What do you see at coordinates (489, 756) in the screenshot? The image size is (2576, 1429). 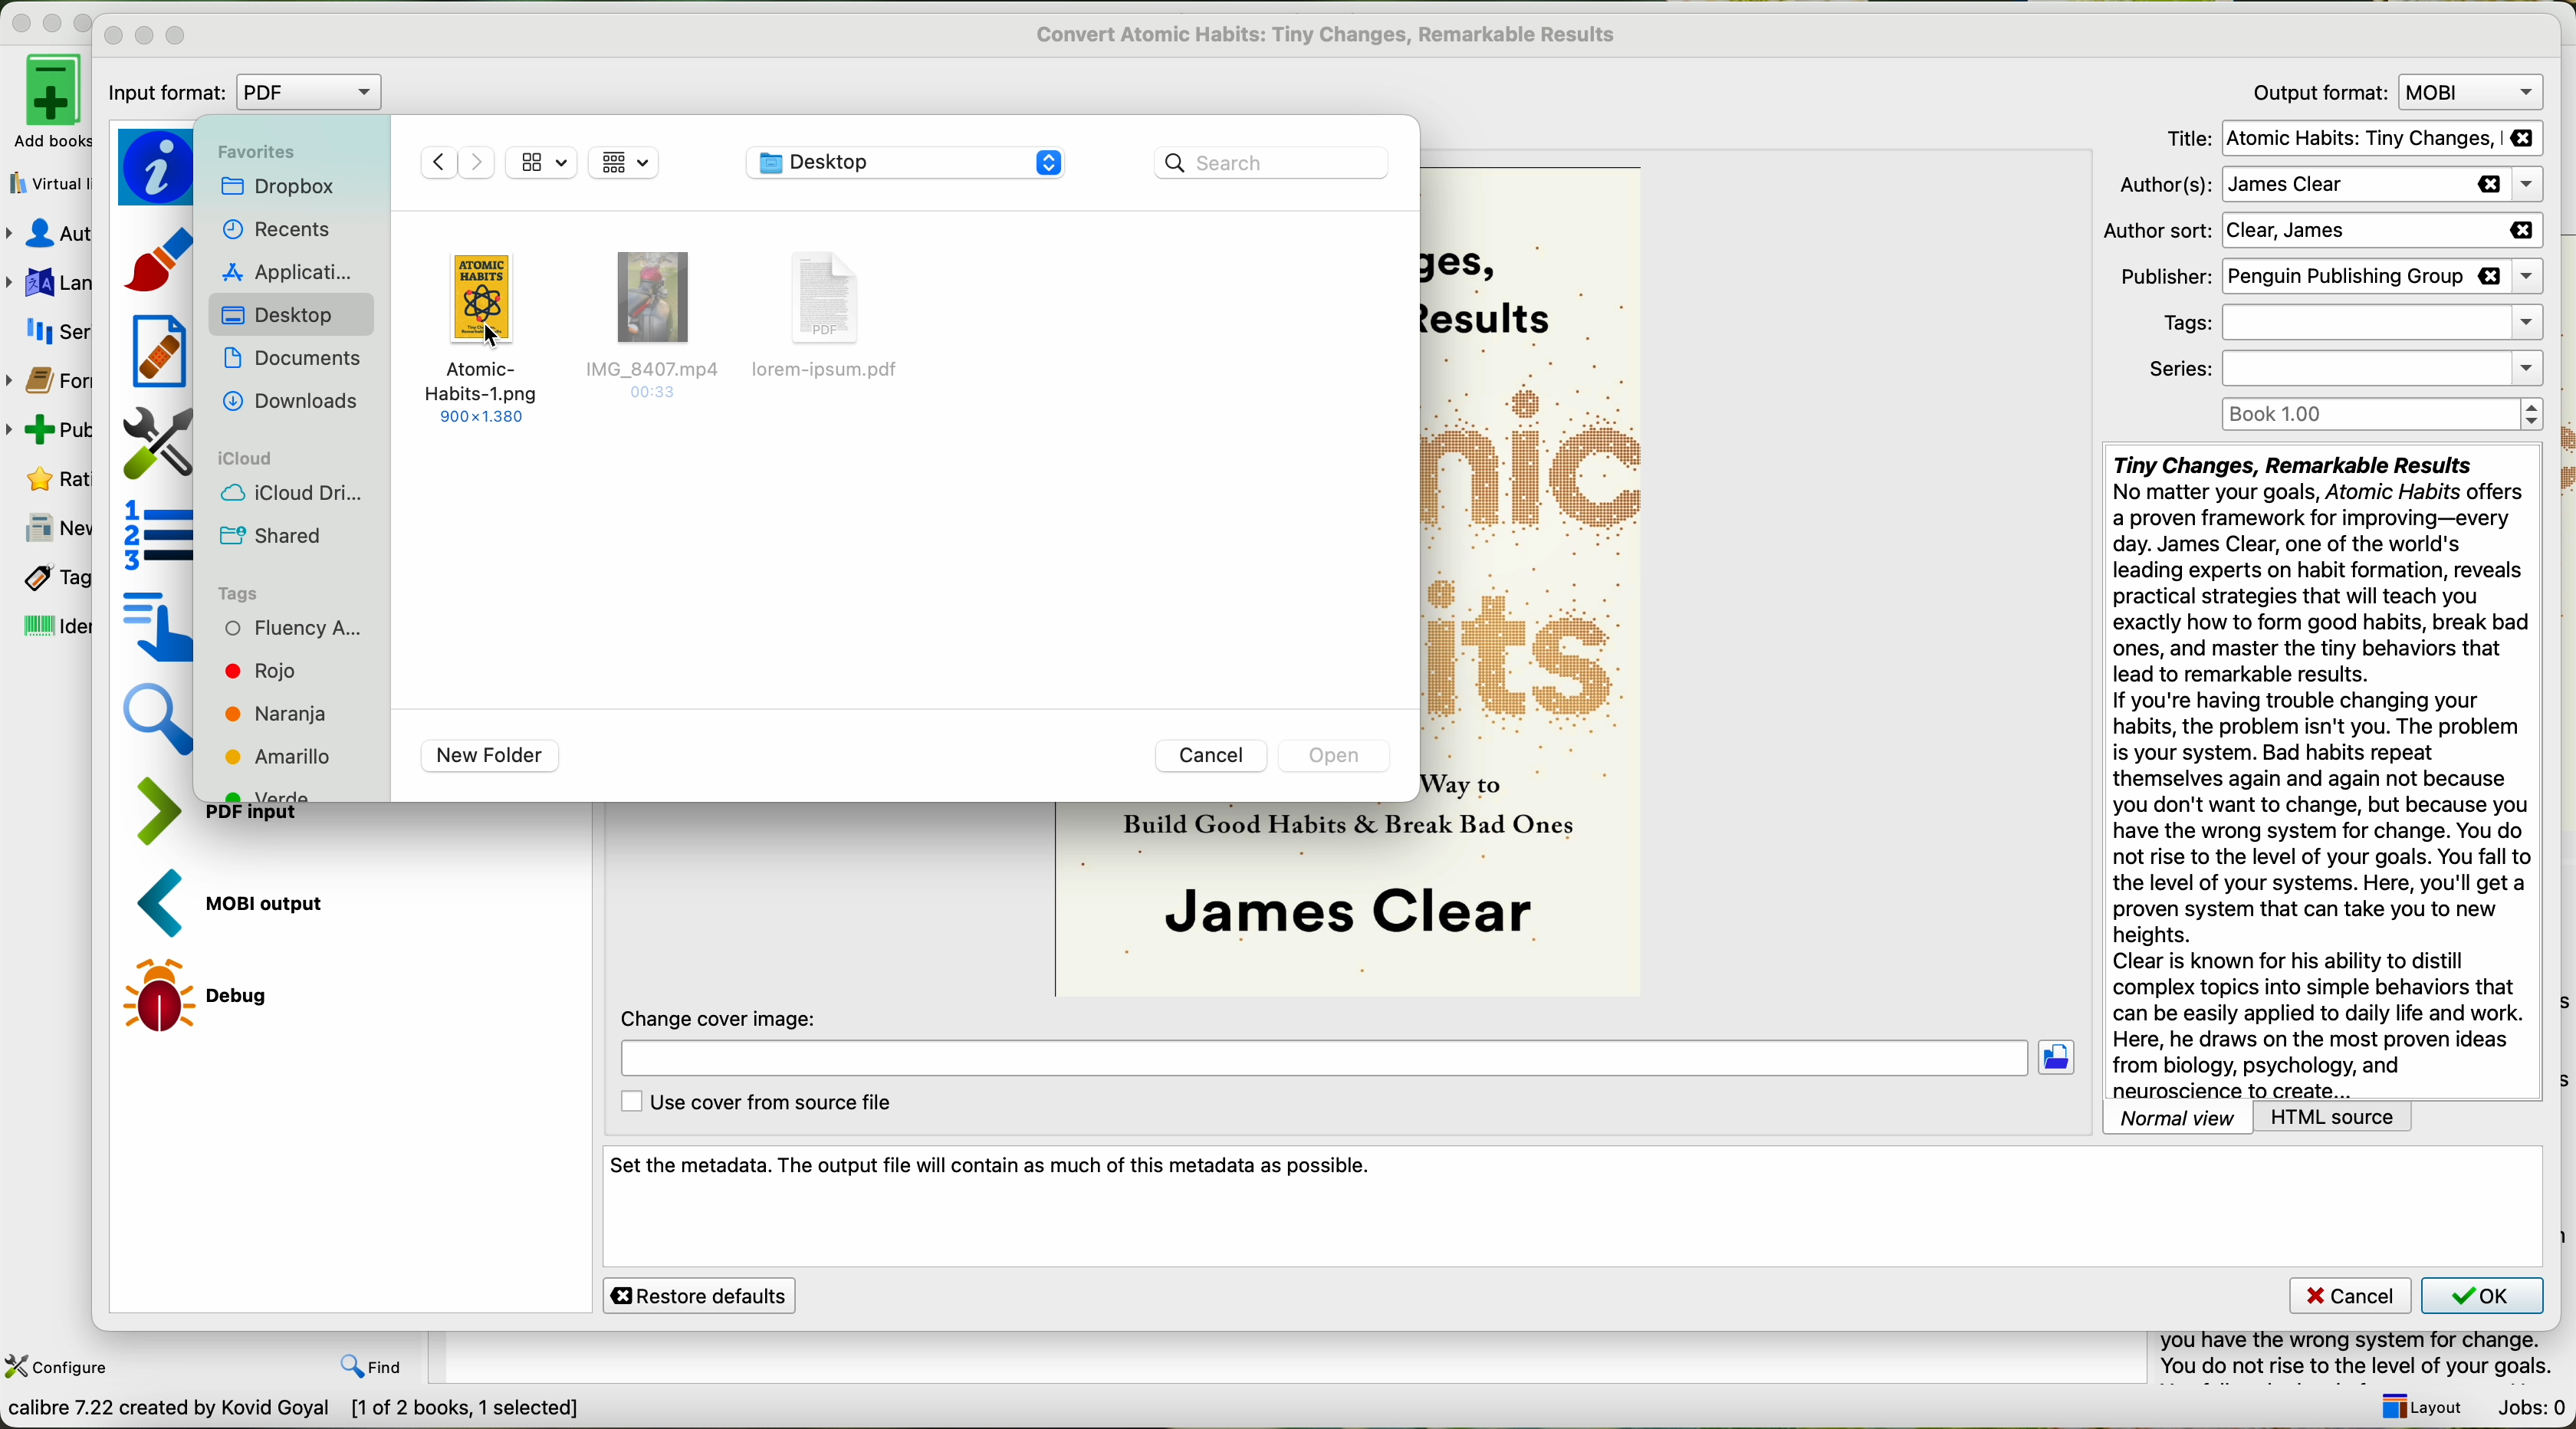 I see `new folder` at bounding box center [489, 756].